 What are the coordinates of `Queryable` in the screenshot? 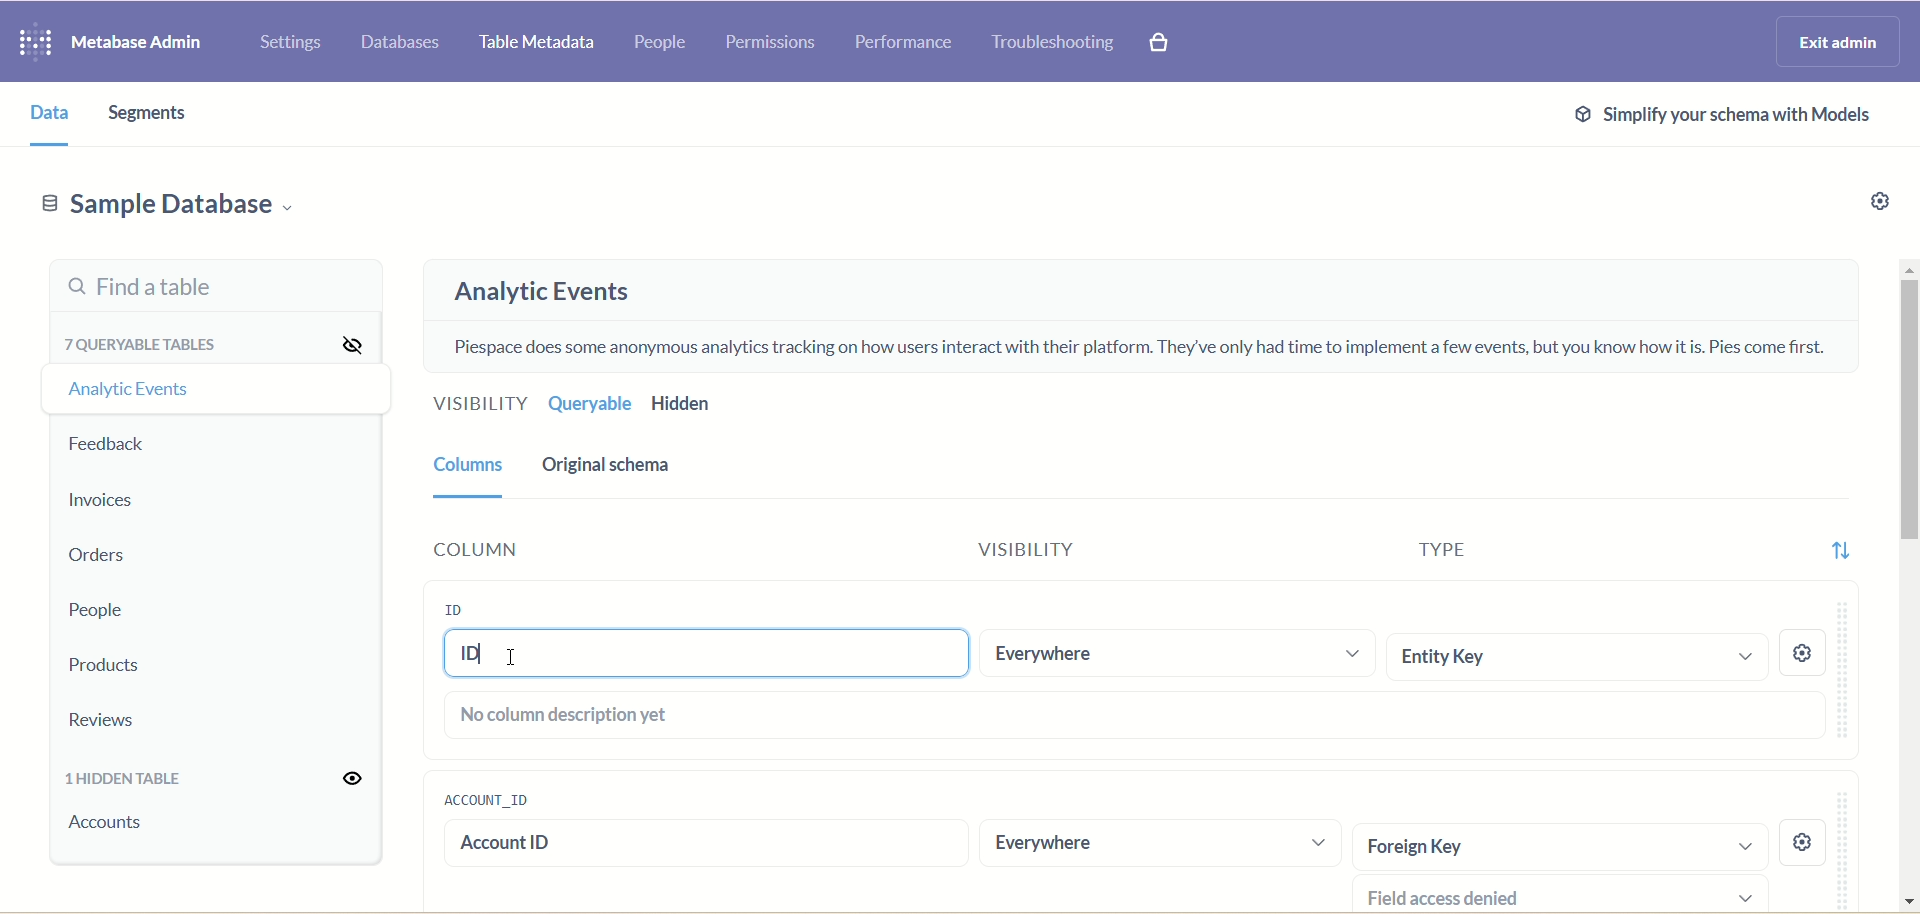 It's located at (592, 405).